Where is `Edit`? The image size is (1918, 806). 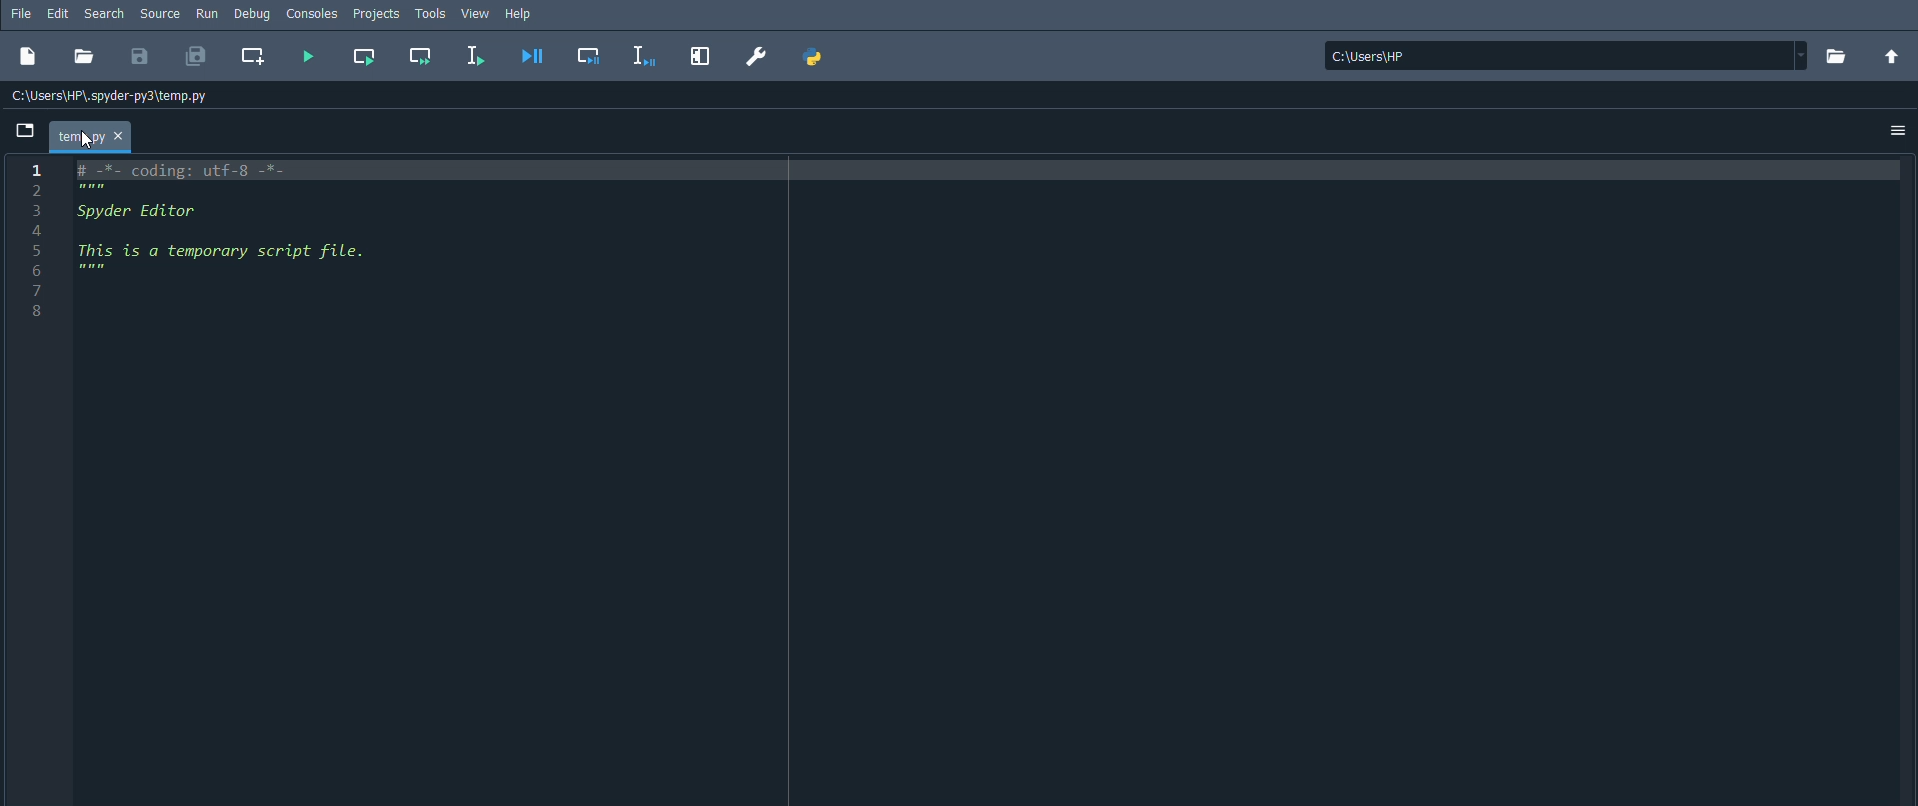
Edit is located at coordinates (59, 14).